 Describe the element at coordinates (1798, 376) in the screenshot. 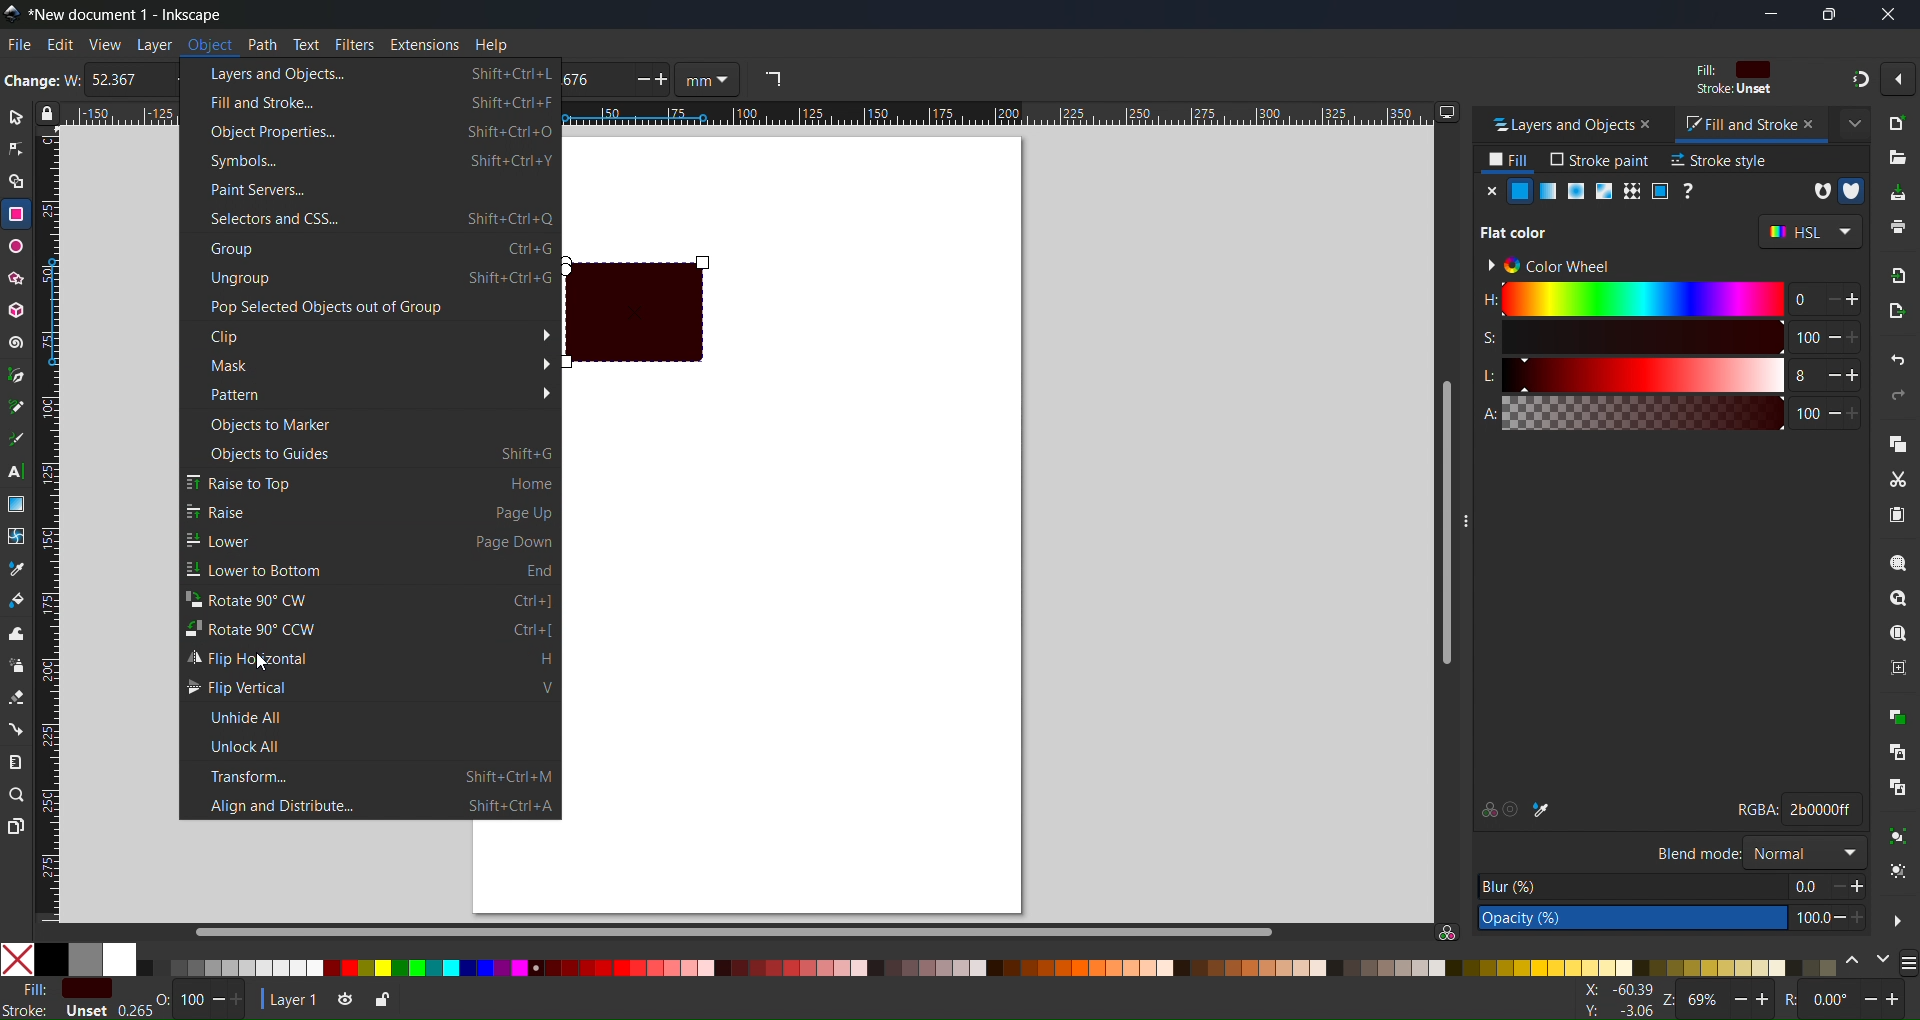

I see ` 8` at that location.